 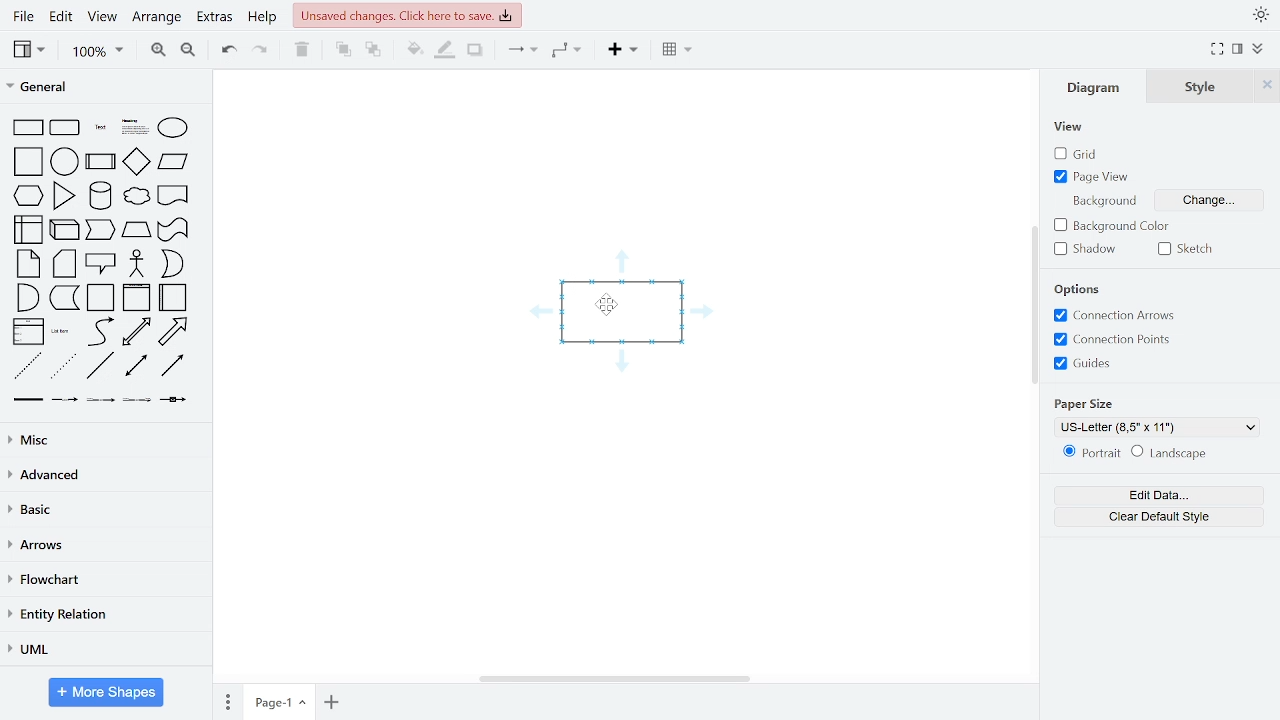 What do you see at coordinates (101, 230) in the screenshot?
I see `cube` at bounding box center [101, 230].